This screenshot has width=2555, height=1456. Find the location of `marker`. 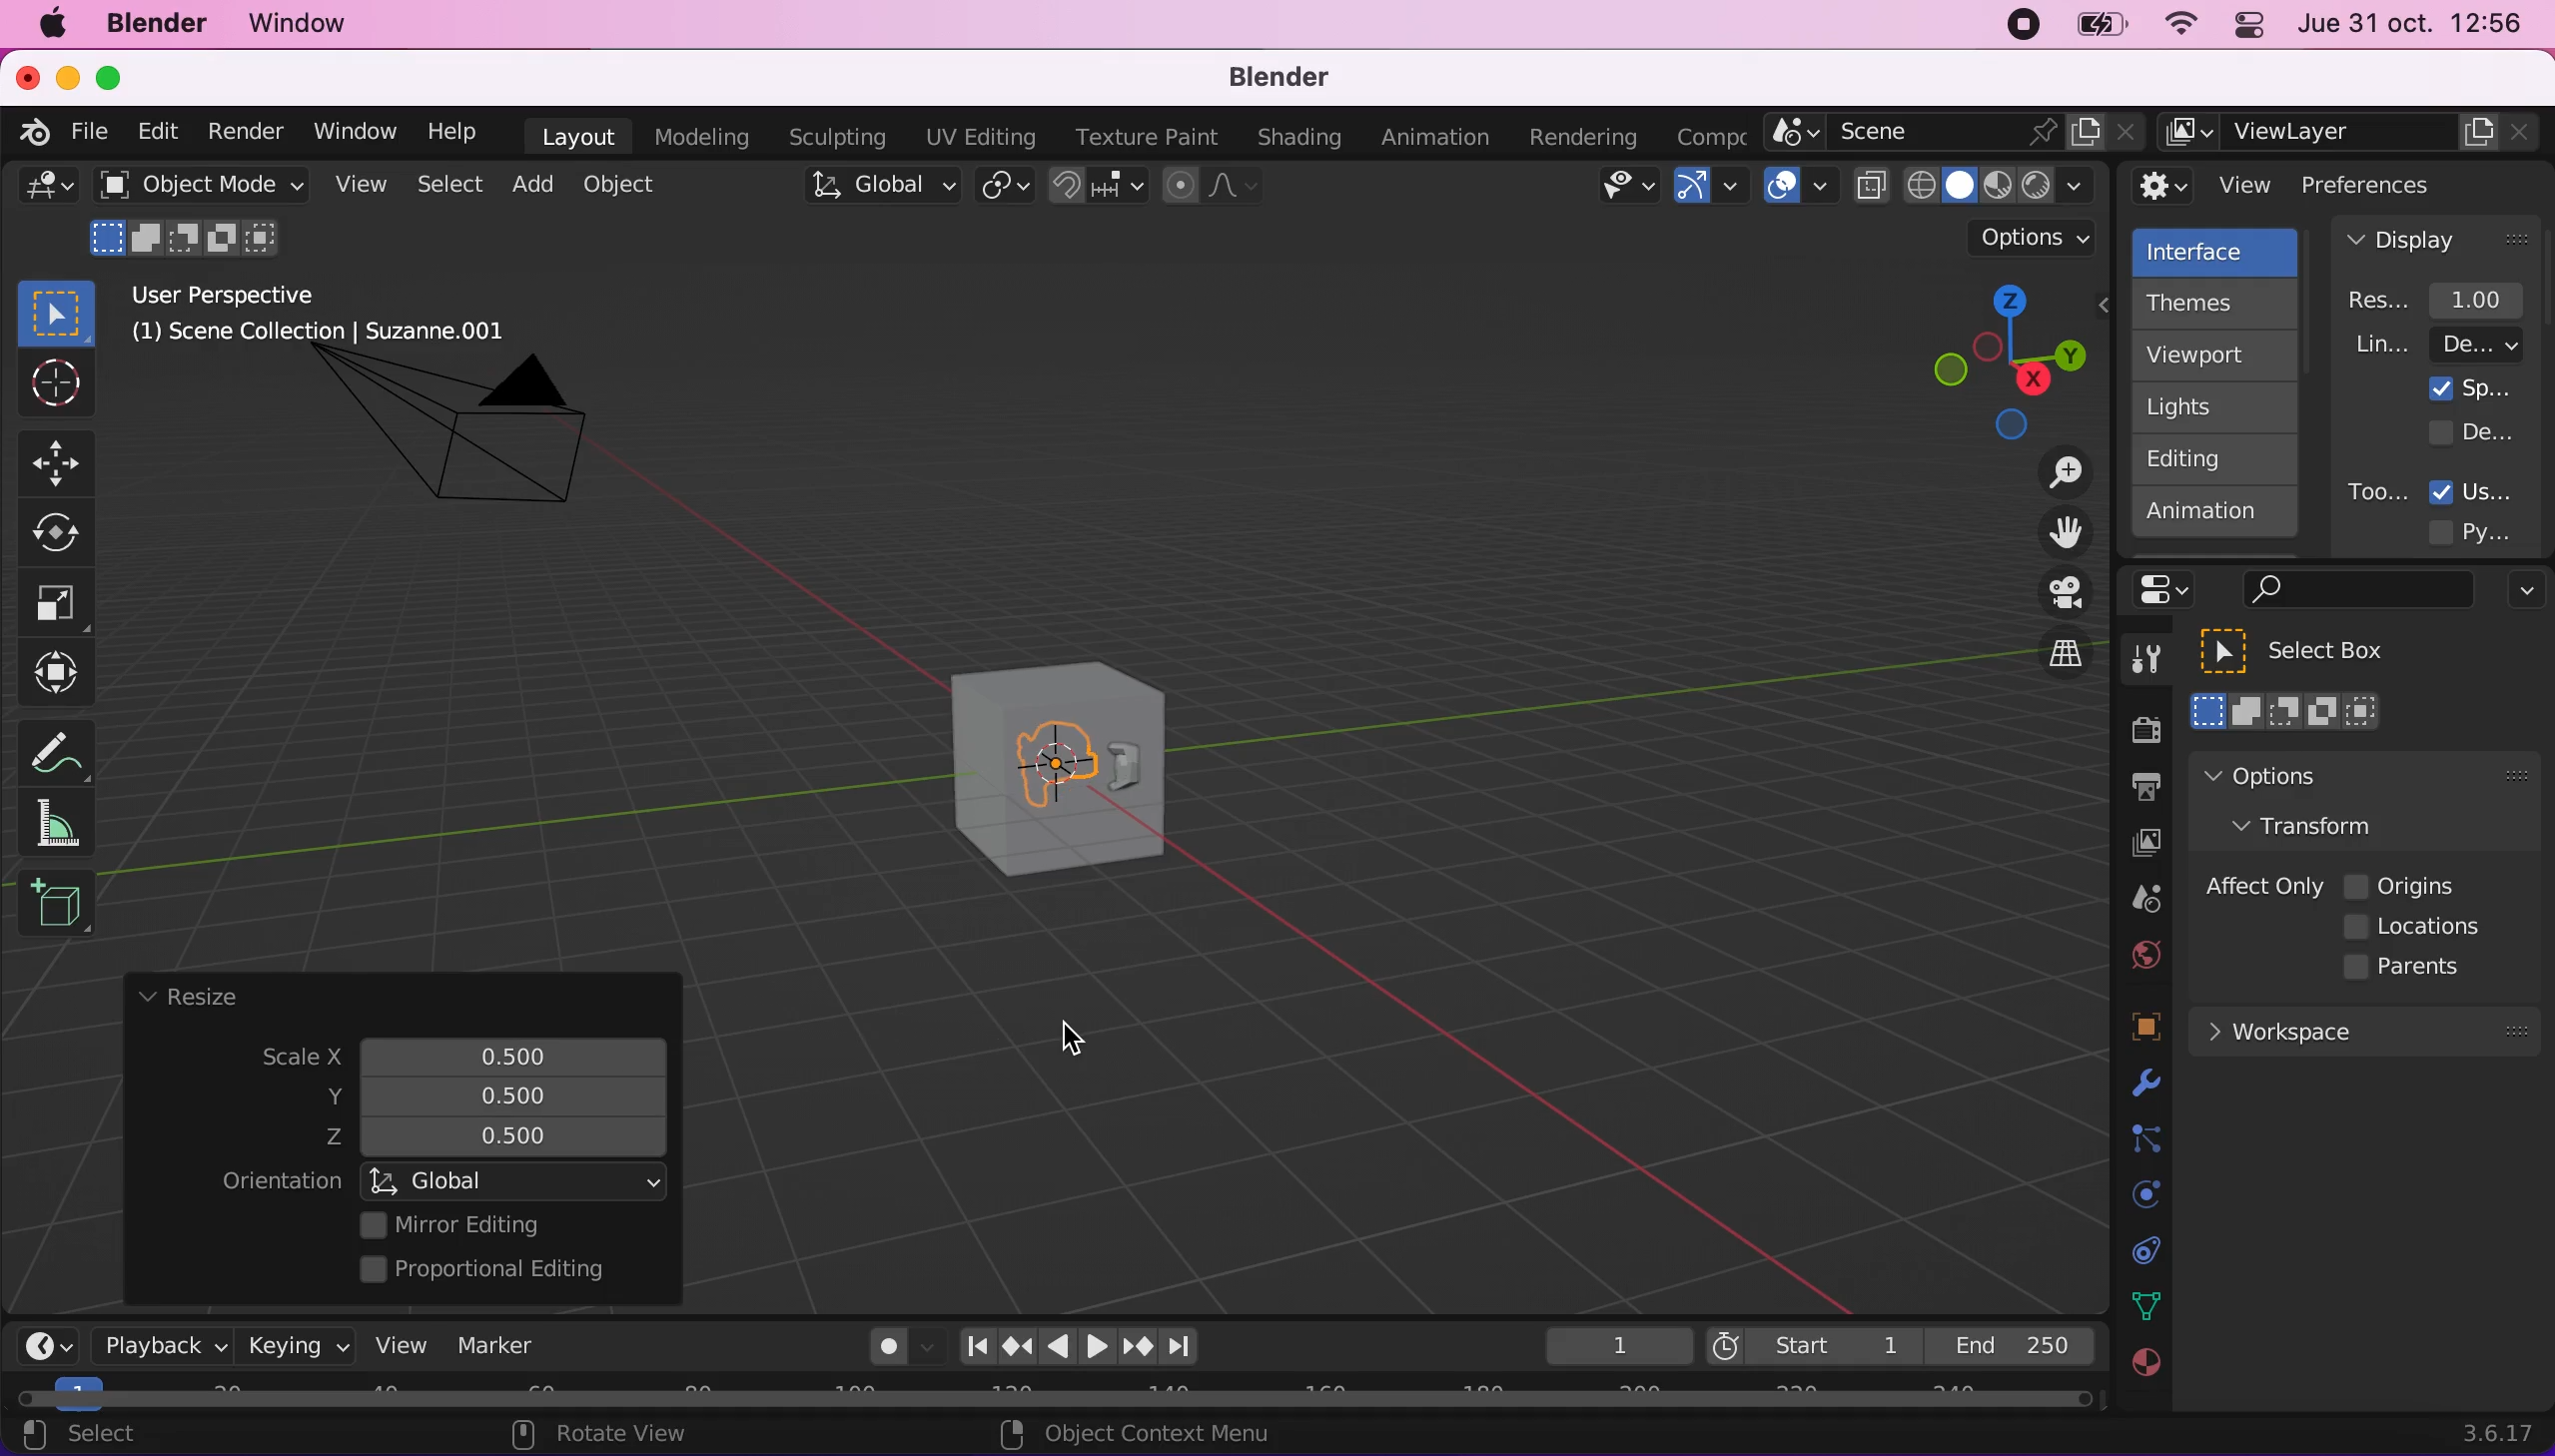

marker is located at coordinates (497, 1345).